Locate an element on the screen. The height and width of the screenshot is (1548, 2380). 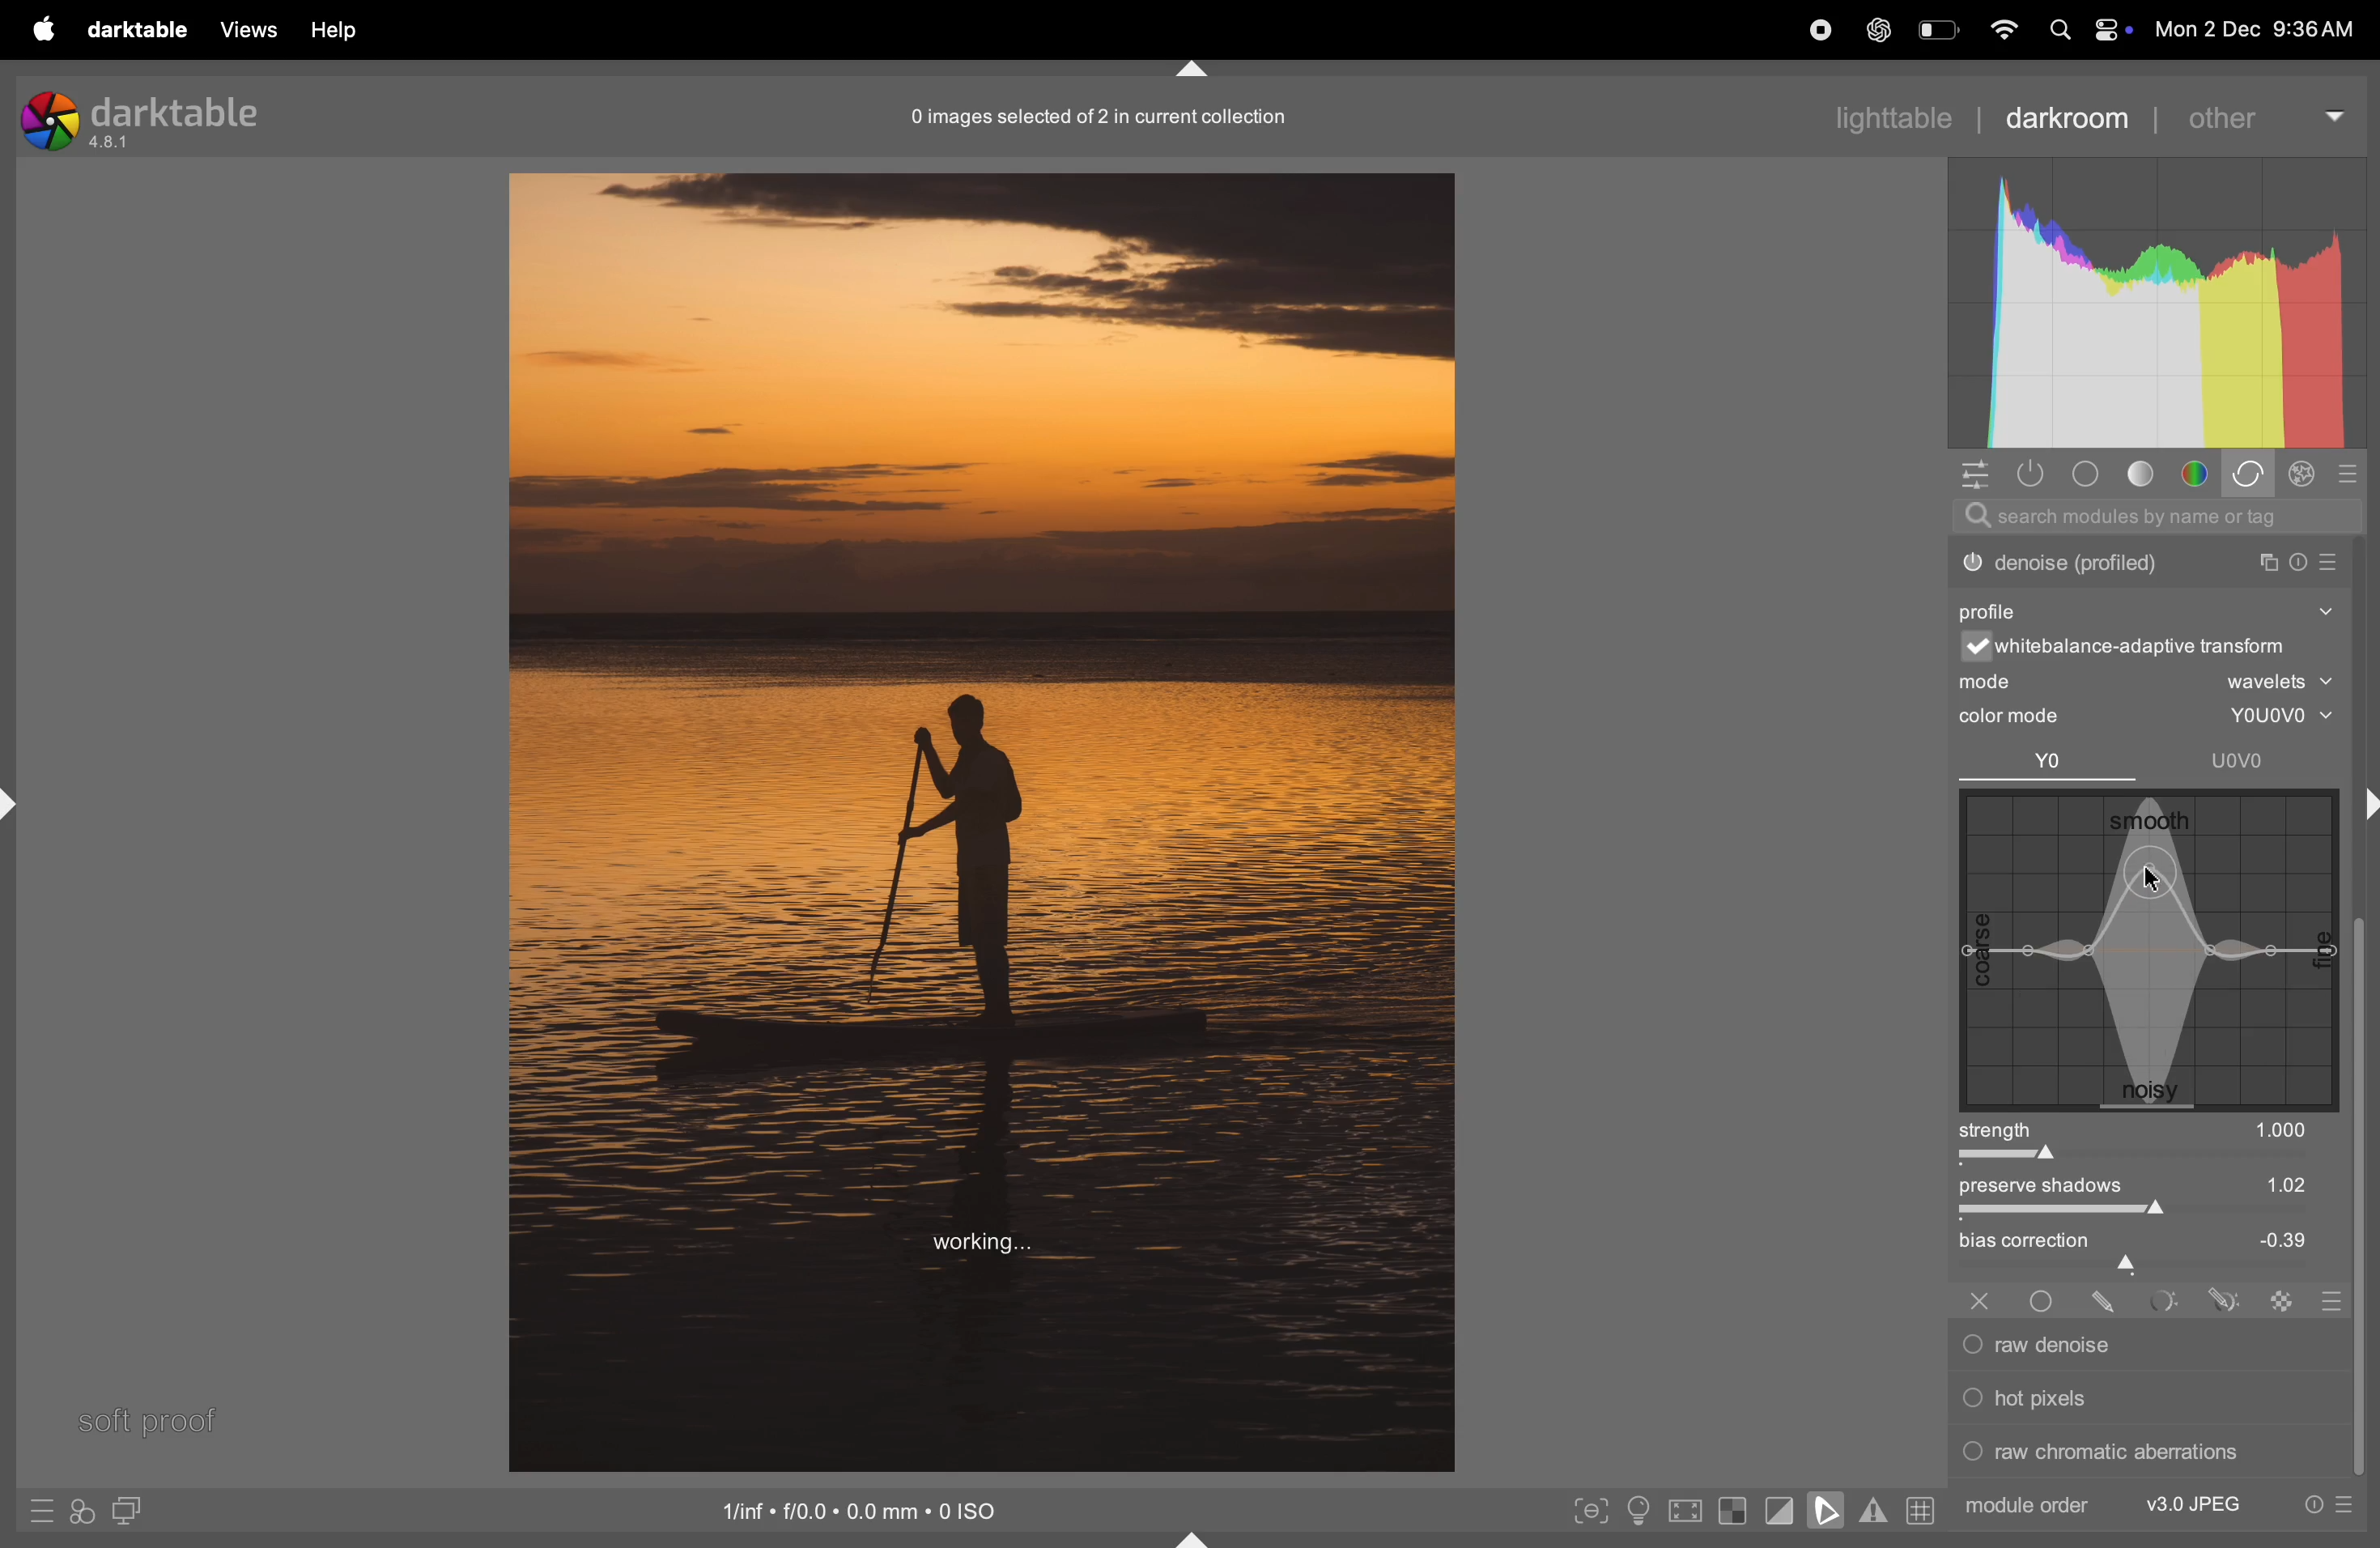
toggle bar is located at coordinates (2129, 1157).